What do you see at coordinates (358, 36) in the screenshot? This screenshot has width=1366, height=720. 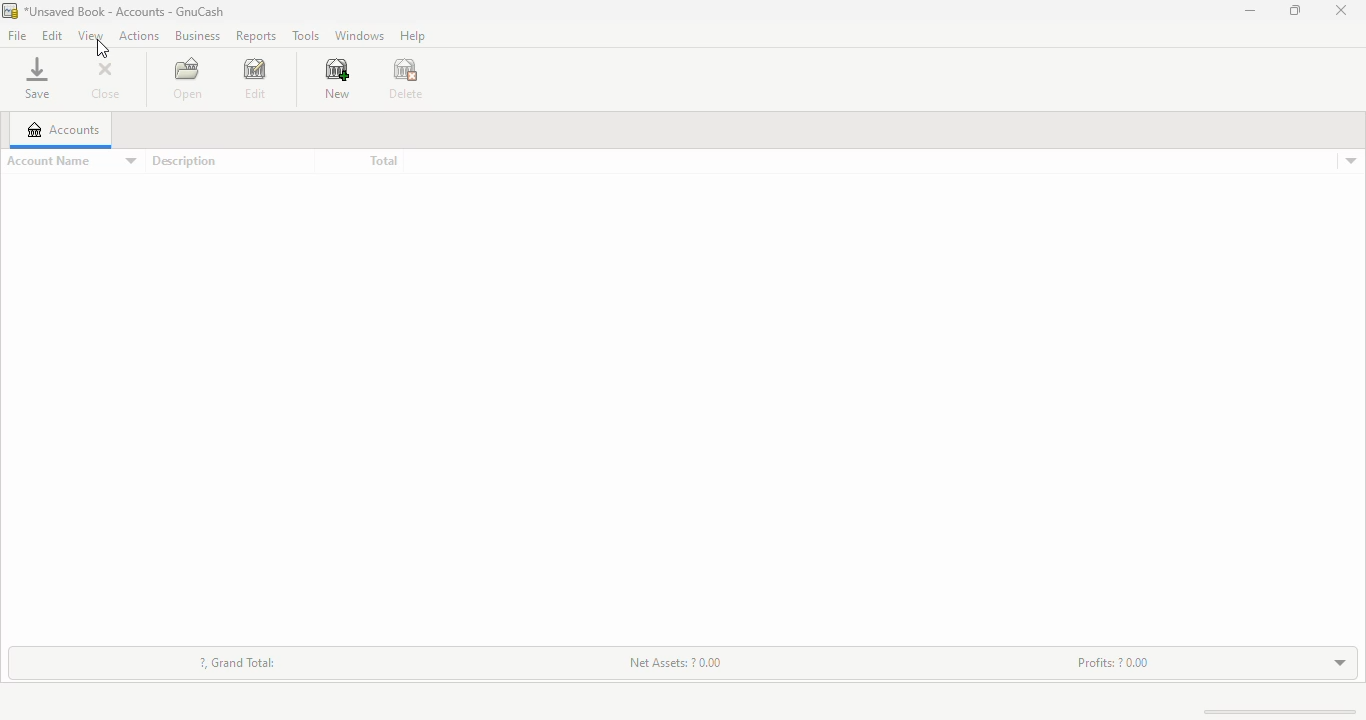 I see `windows` at bounding box center [358, 36].